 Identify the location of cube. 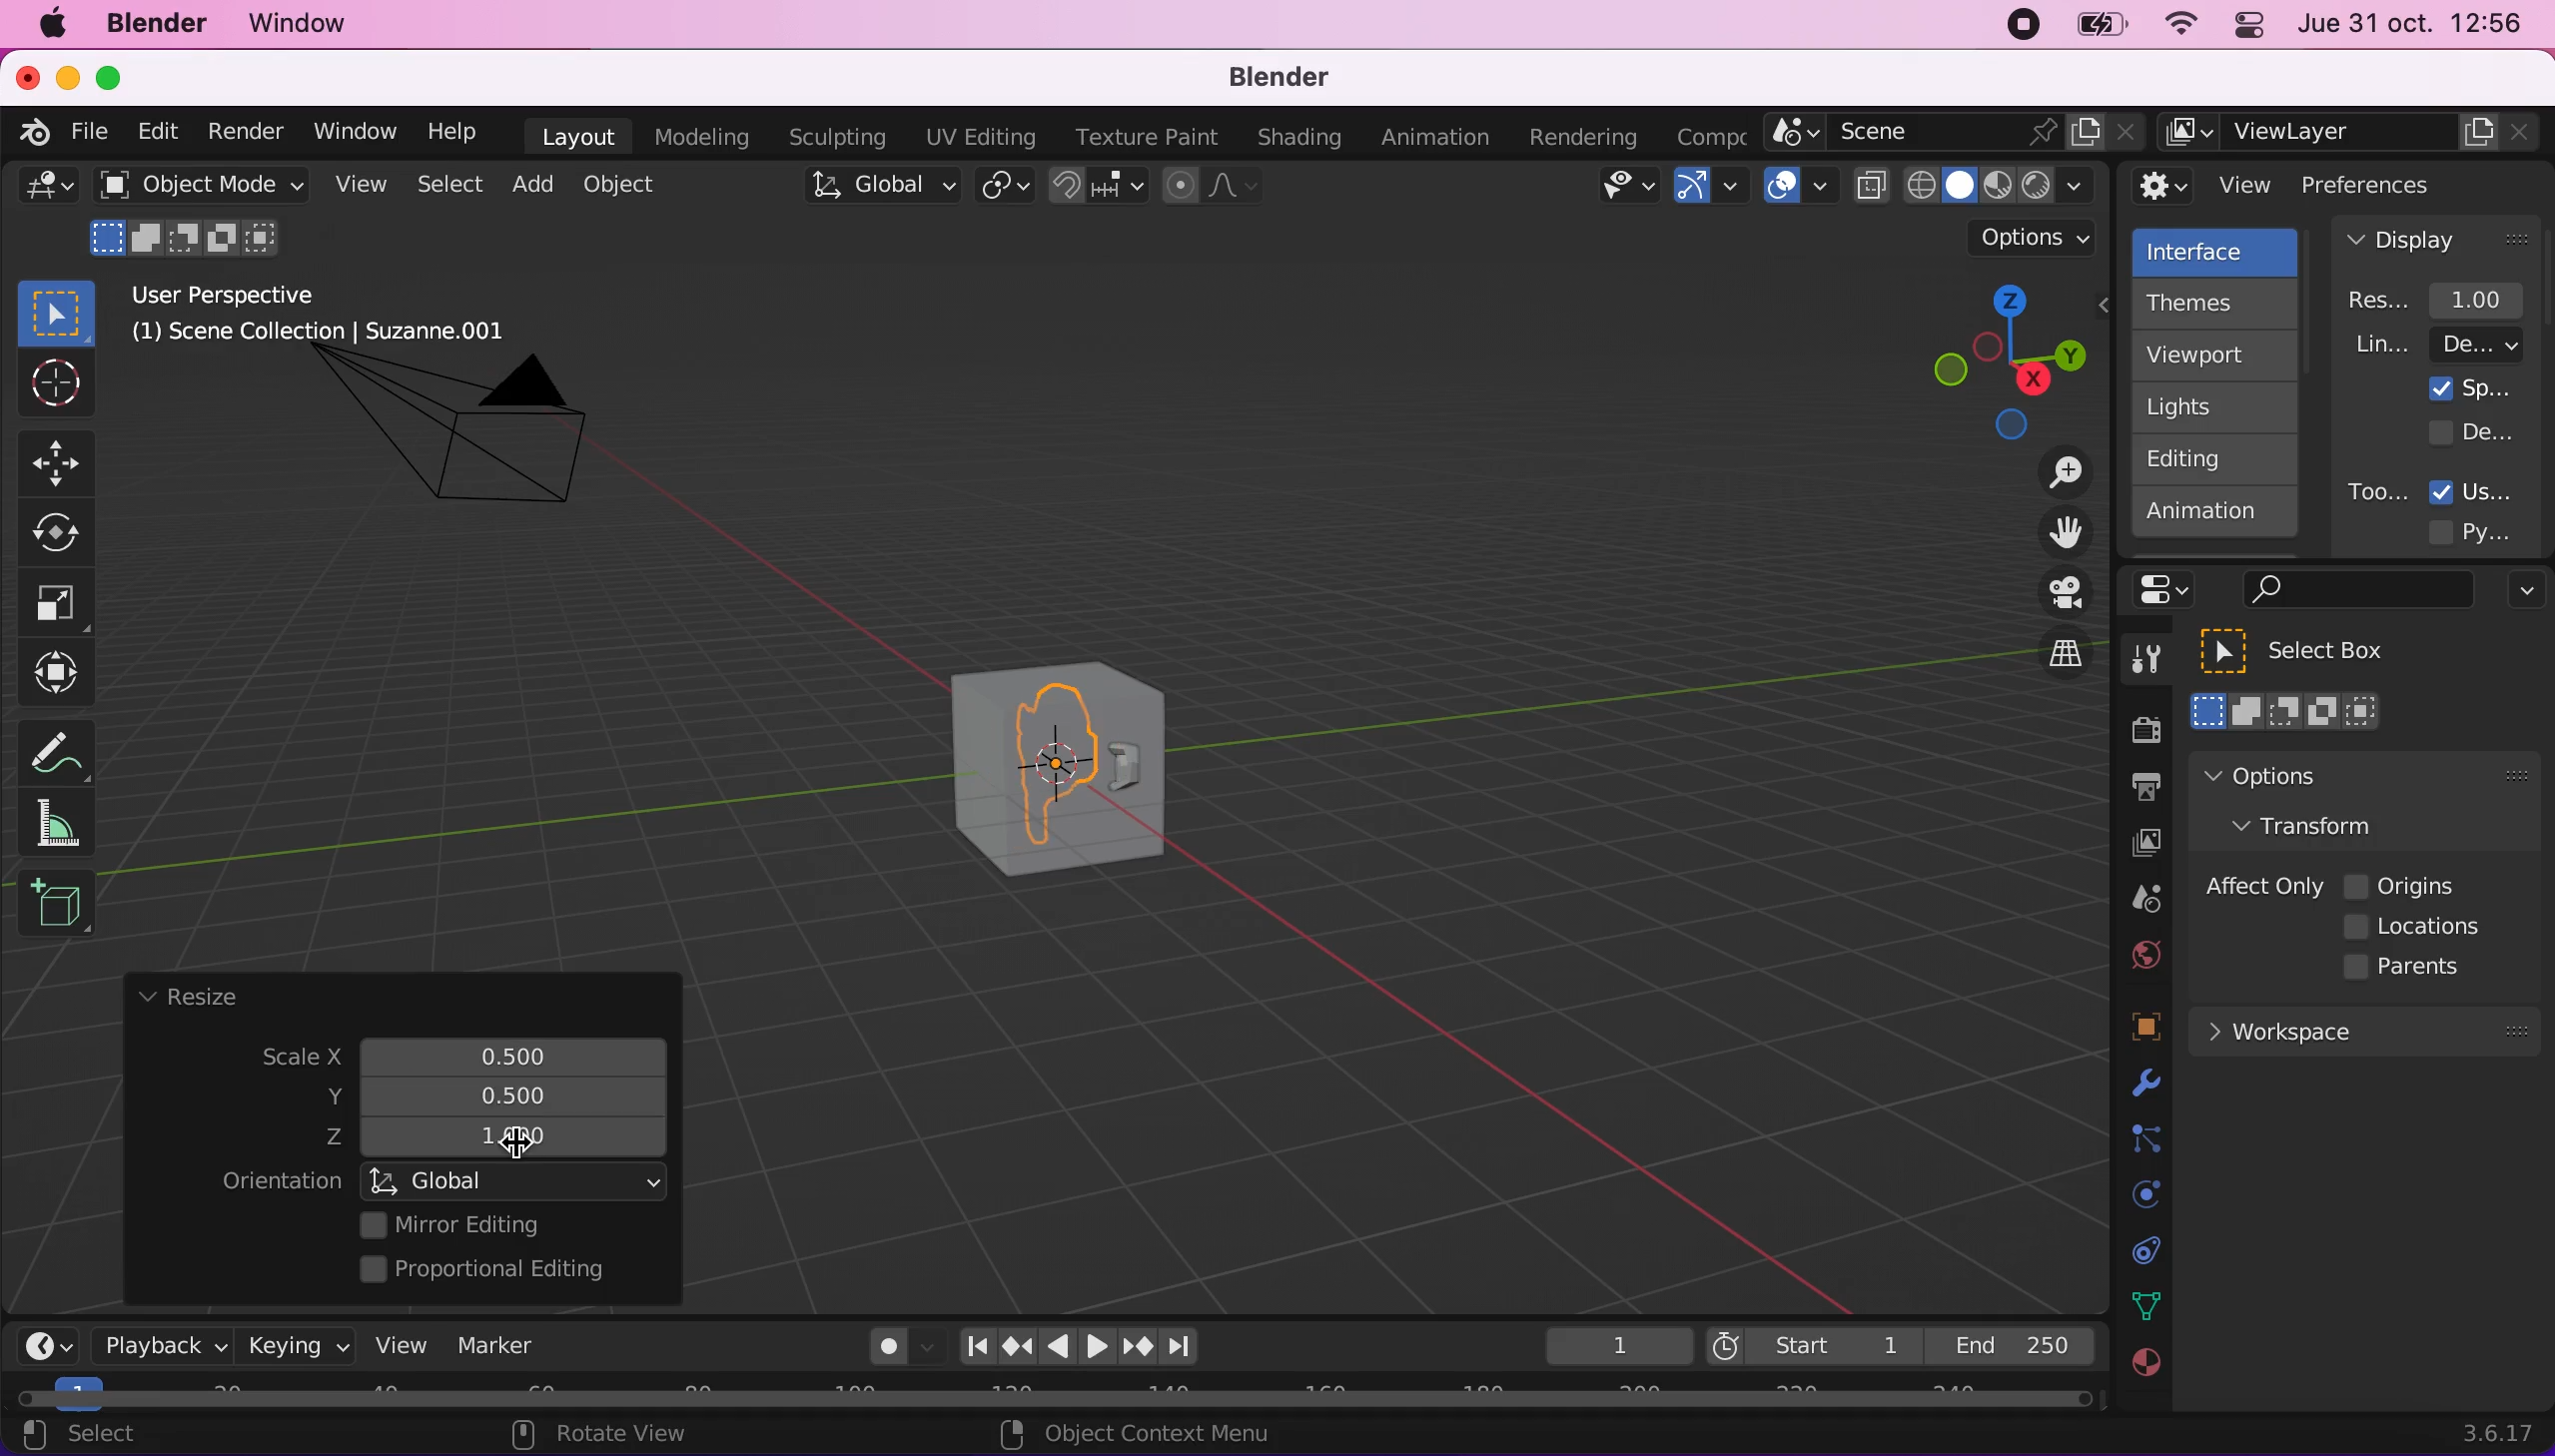
(1061, 760).